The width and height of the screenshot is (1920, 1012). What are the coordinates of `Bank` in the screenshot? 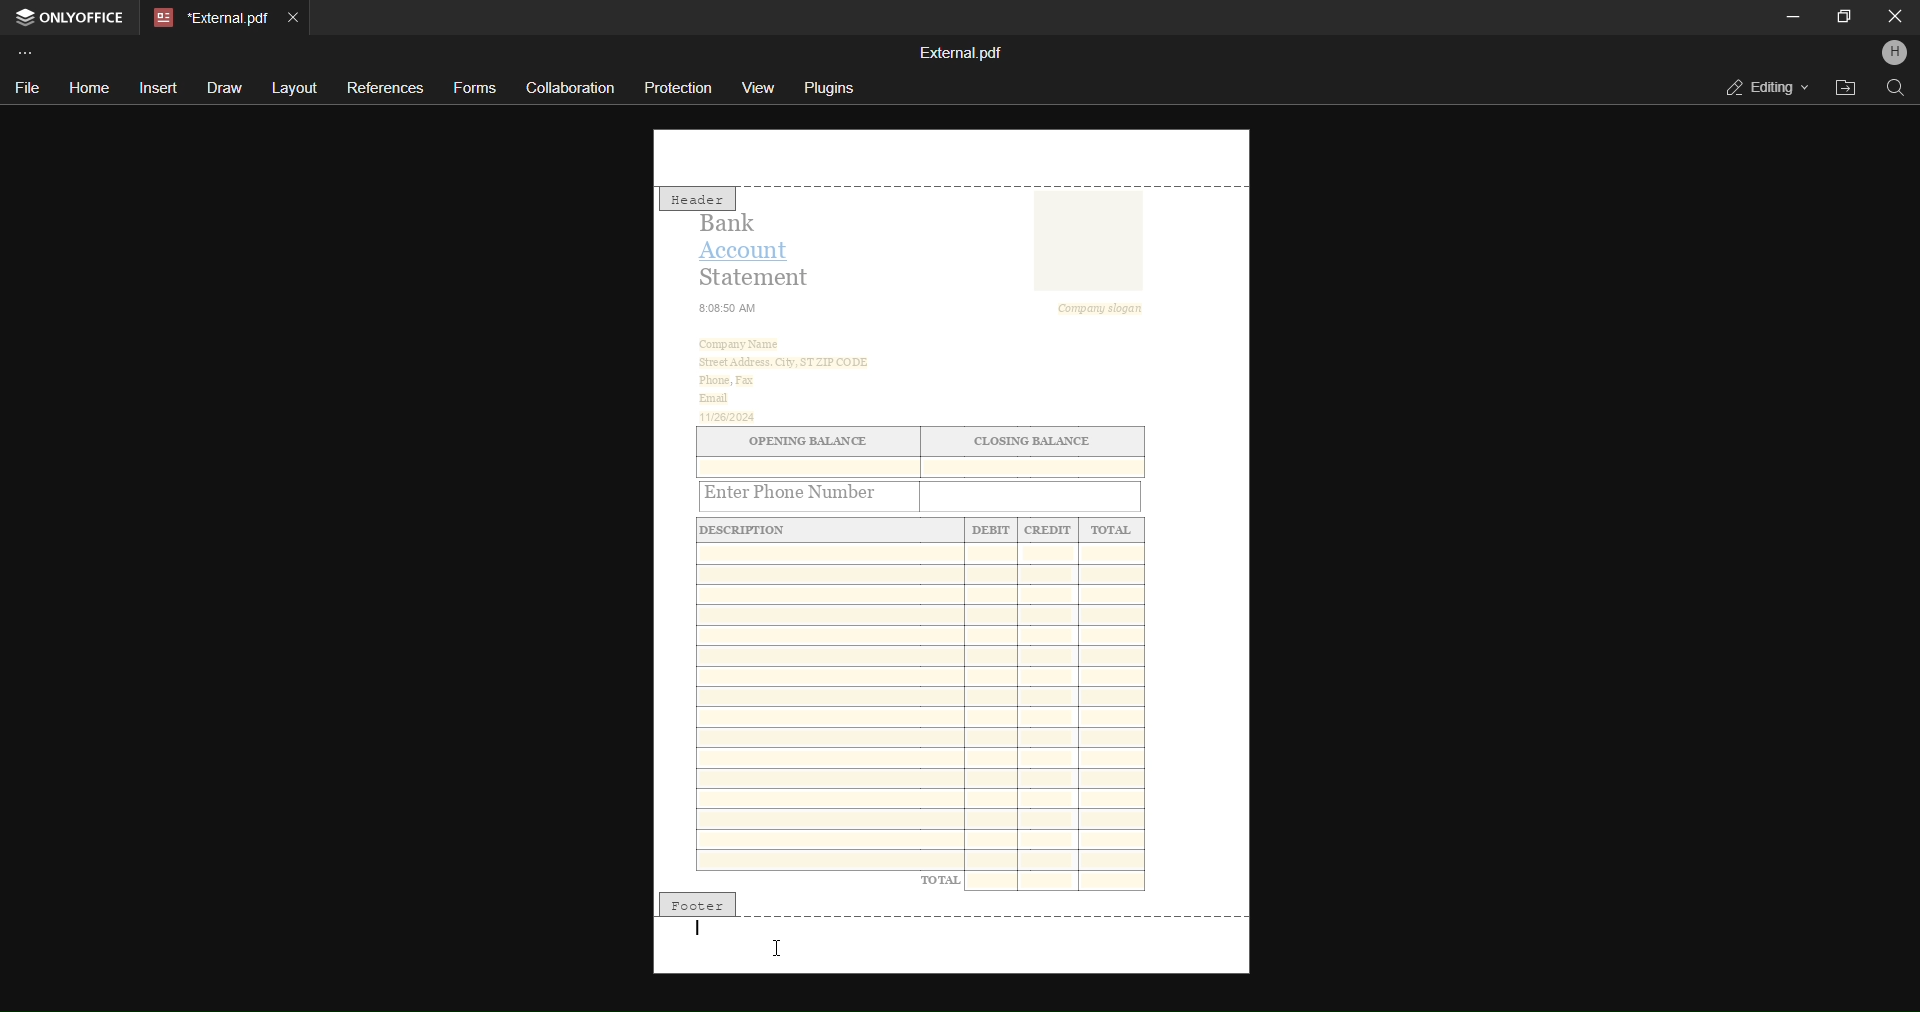 It's located at (736, 223).